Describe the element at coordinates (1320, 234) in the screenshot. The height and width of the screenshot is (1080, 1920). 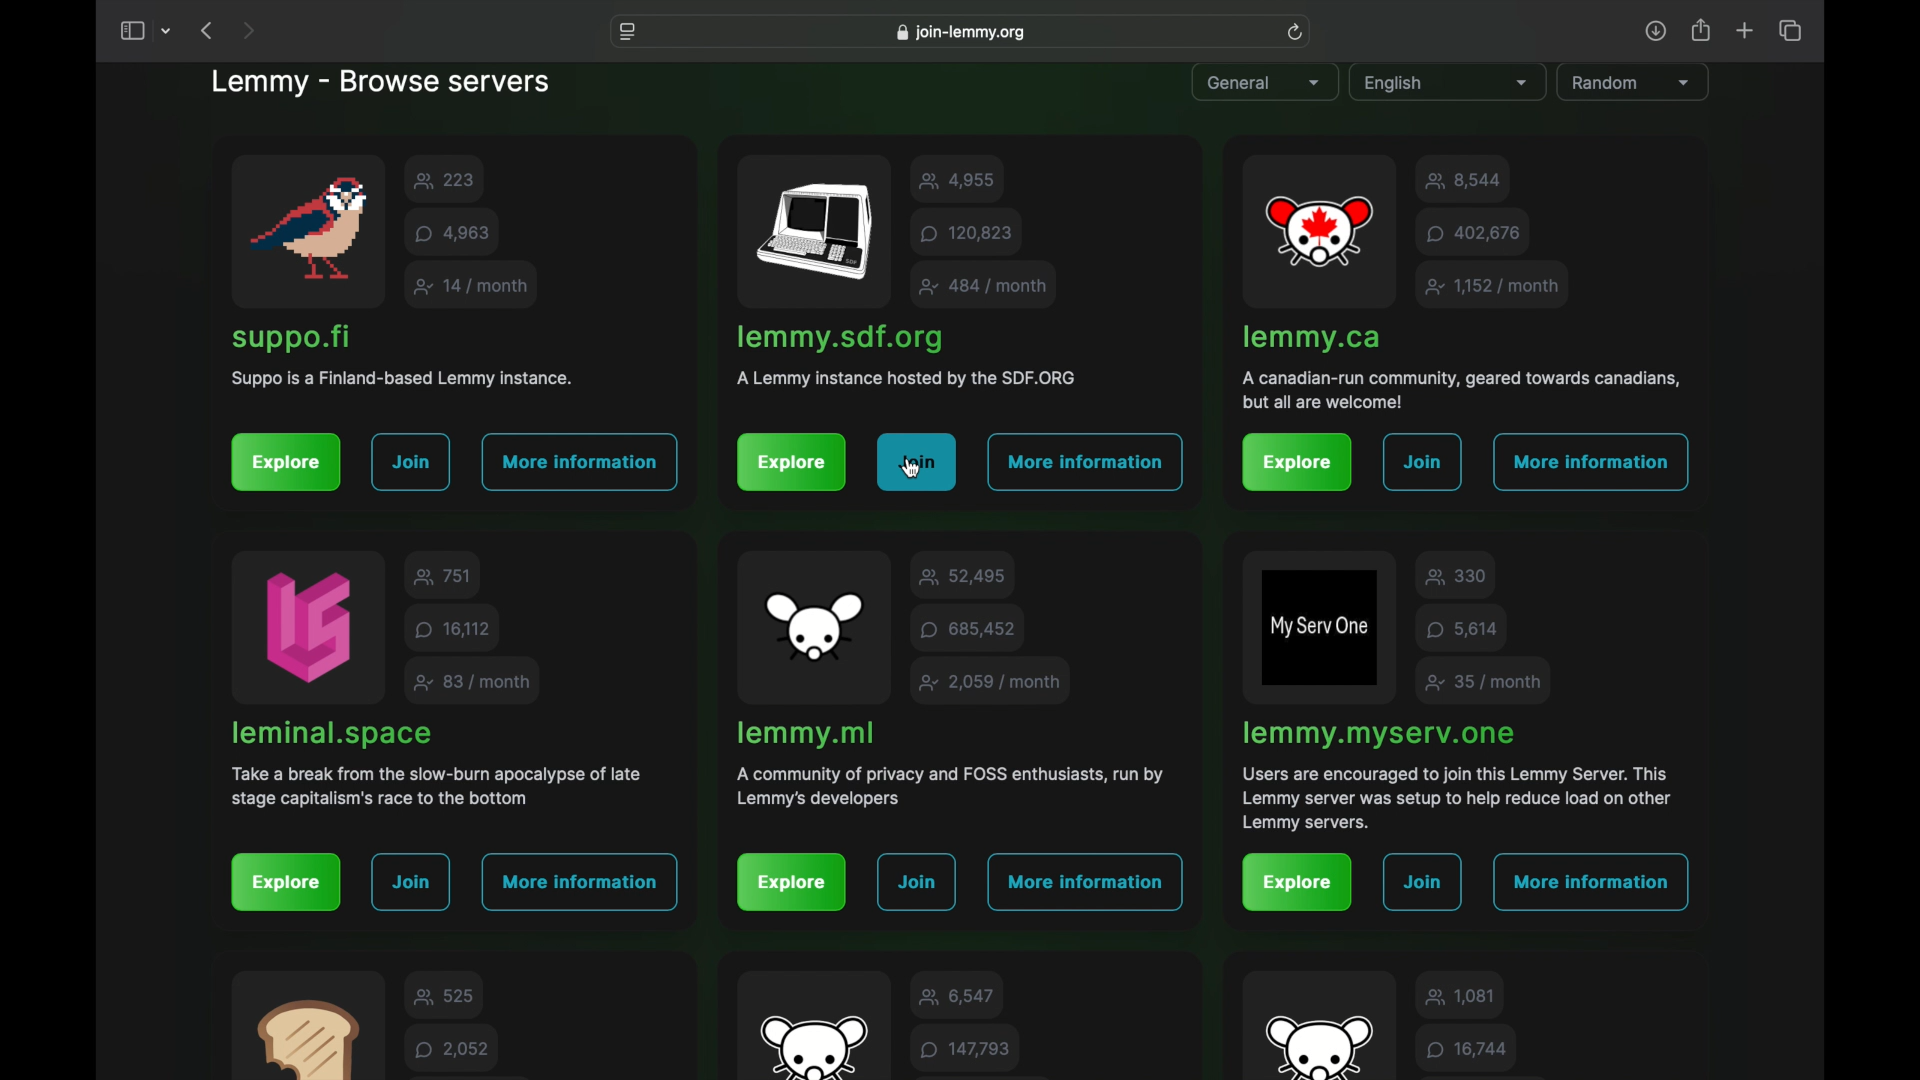
I see `server icon` at that location.